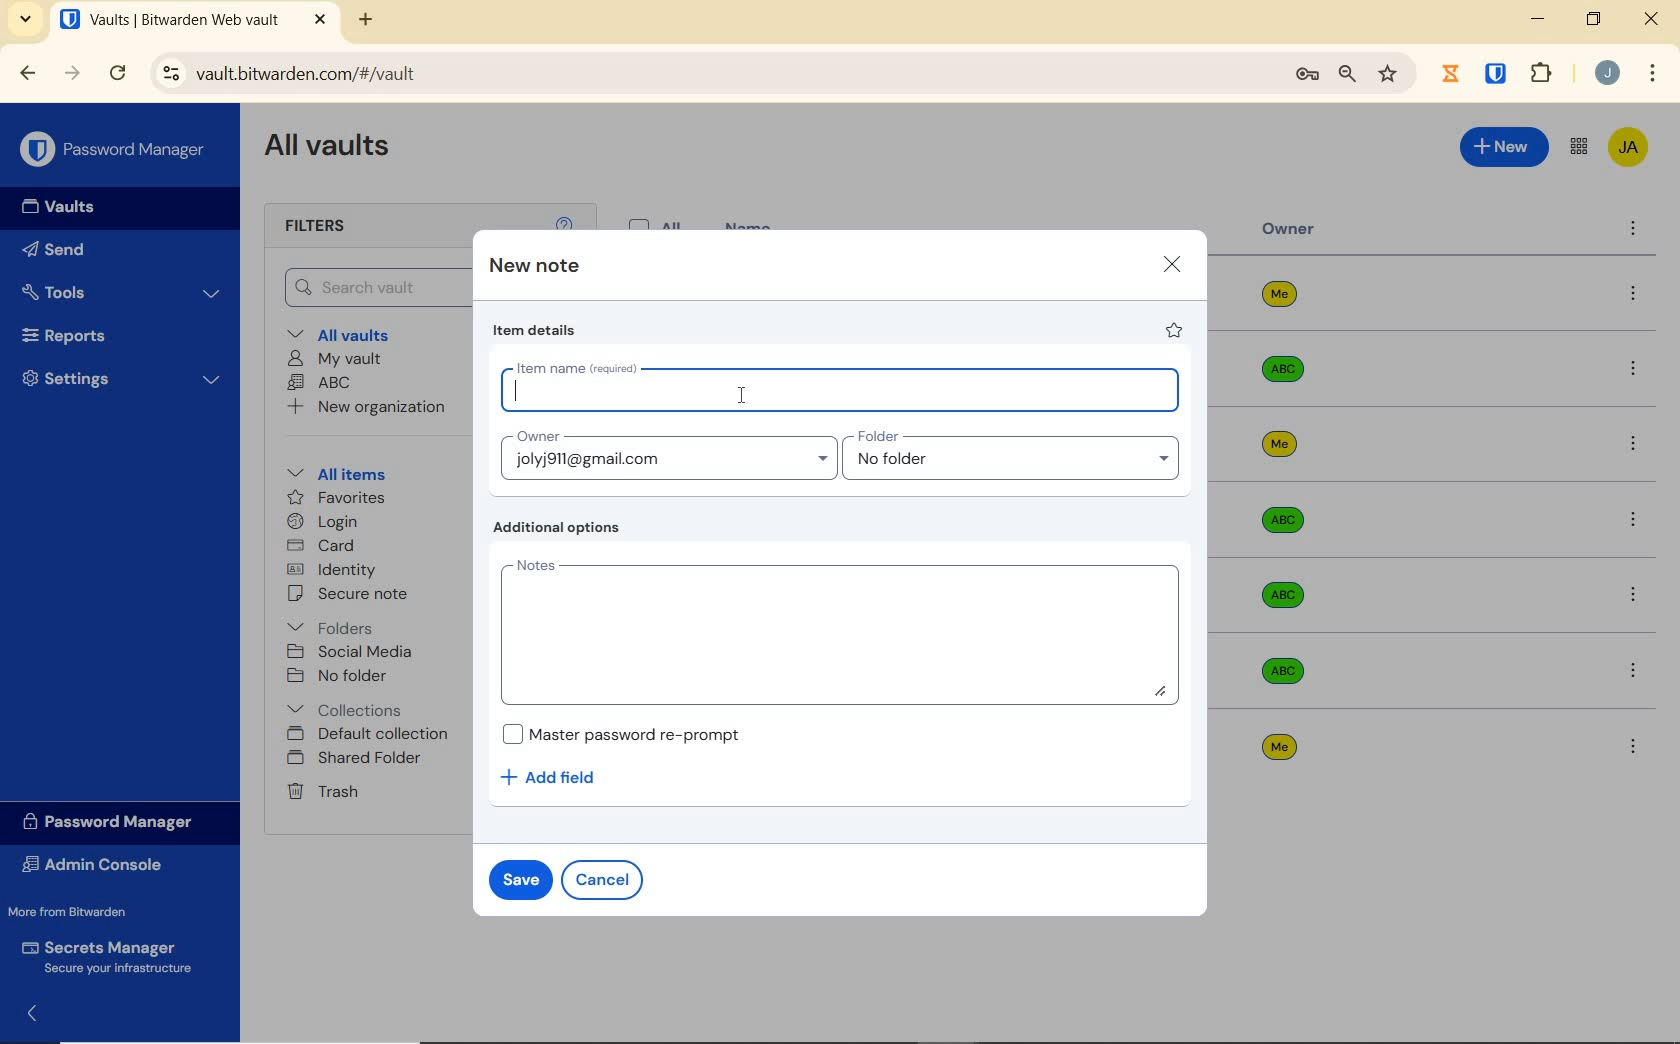 This screenshot has height=1044, width=1680. What do you see at coordinates (99, 865) in the screenshot?
I see `Admin Console` at bounding box center [99, 865].